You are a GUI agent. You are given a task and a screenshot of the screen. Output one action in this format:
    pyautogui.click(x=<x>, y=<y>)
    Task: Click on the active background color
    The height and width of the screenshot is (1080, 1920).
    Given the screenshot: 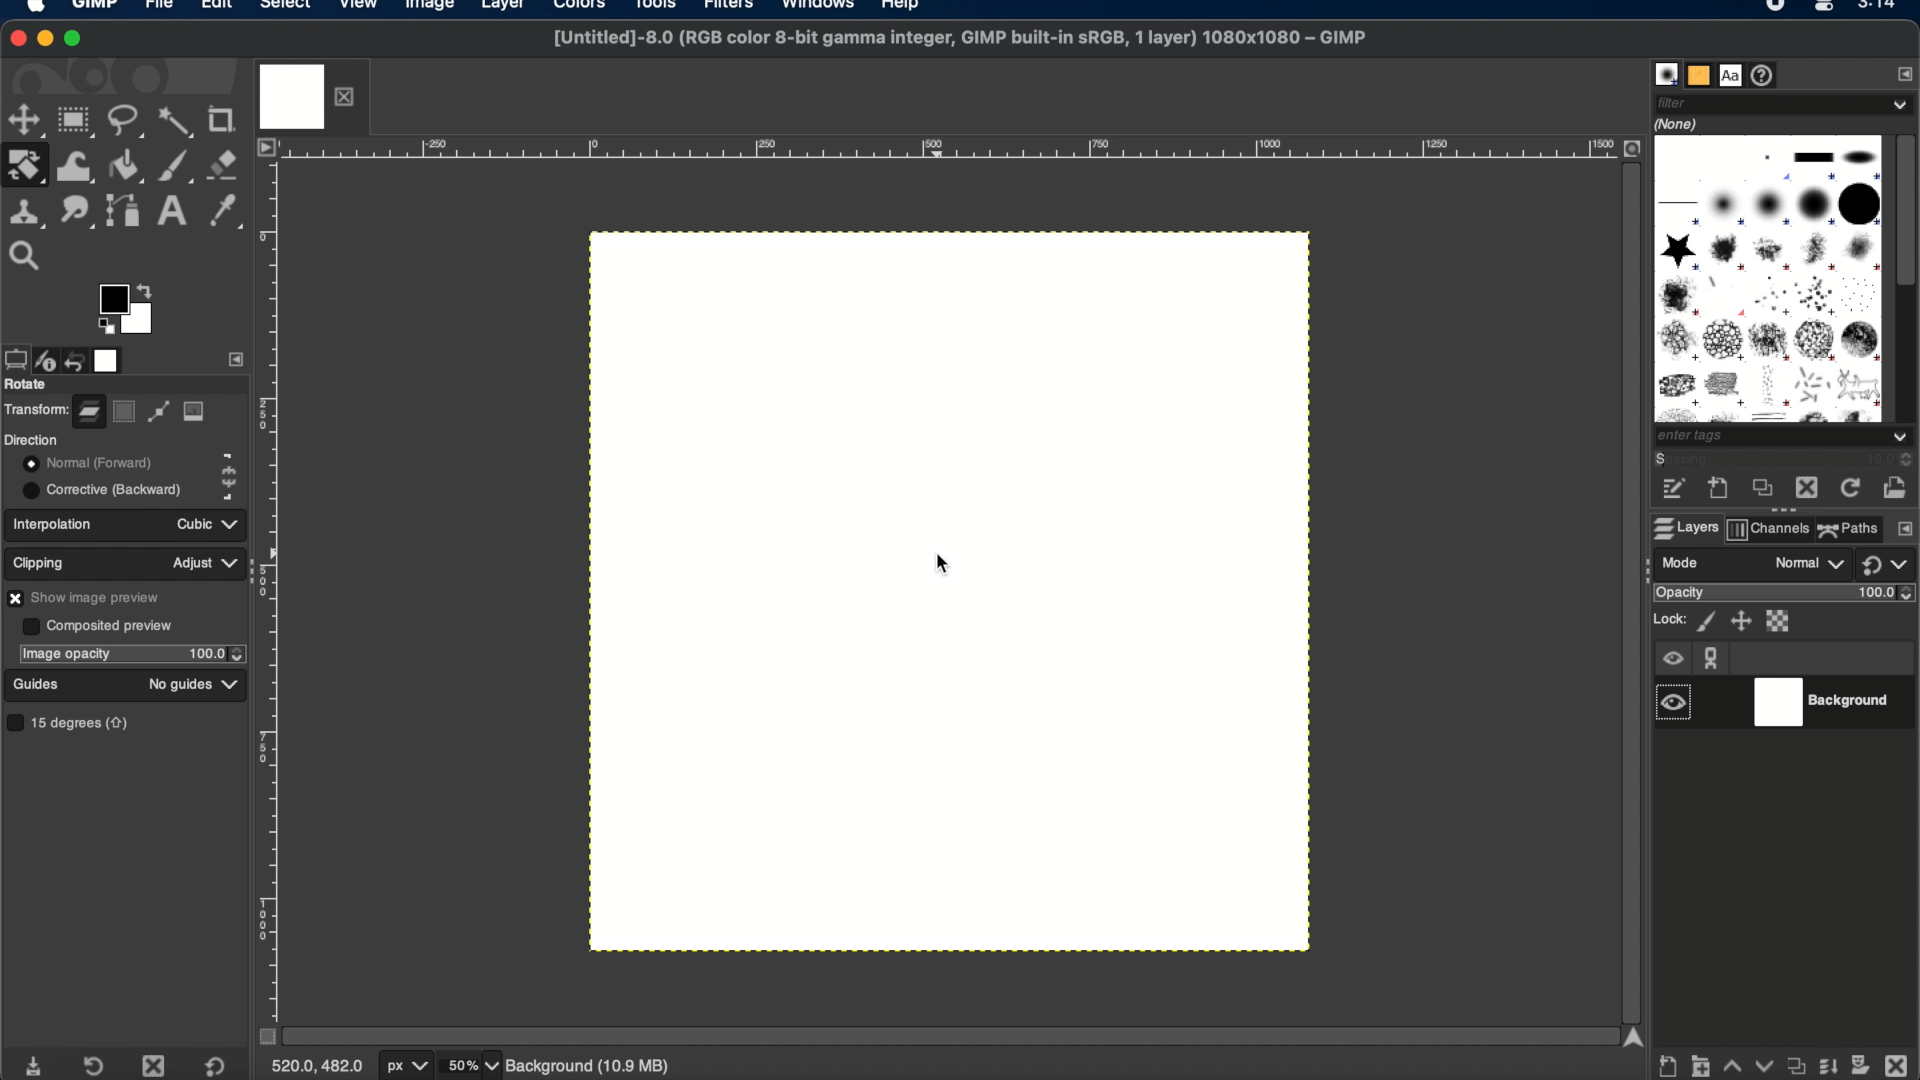 What is the action you would take?
    pyautogui.click(x=142, y=329)
    